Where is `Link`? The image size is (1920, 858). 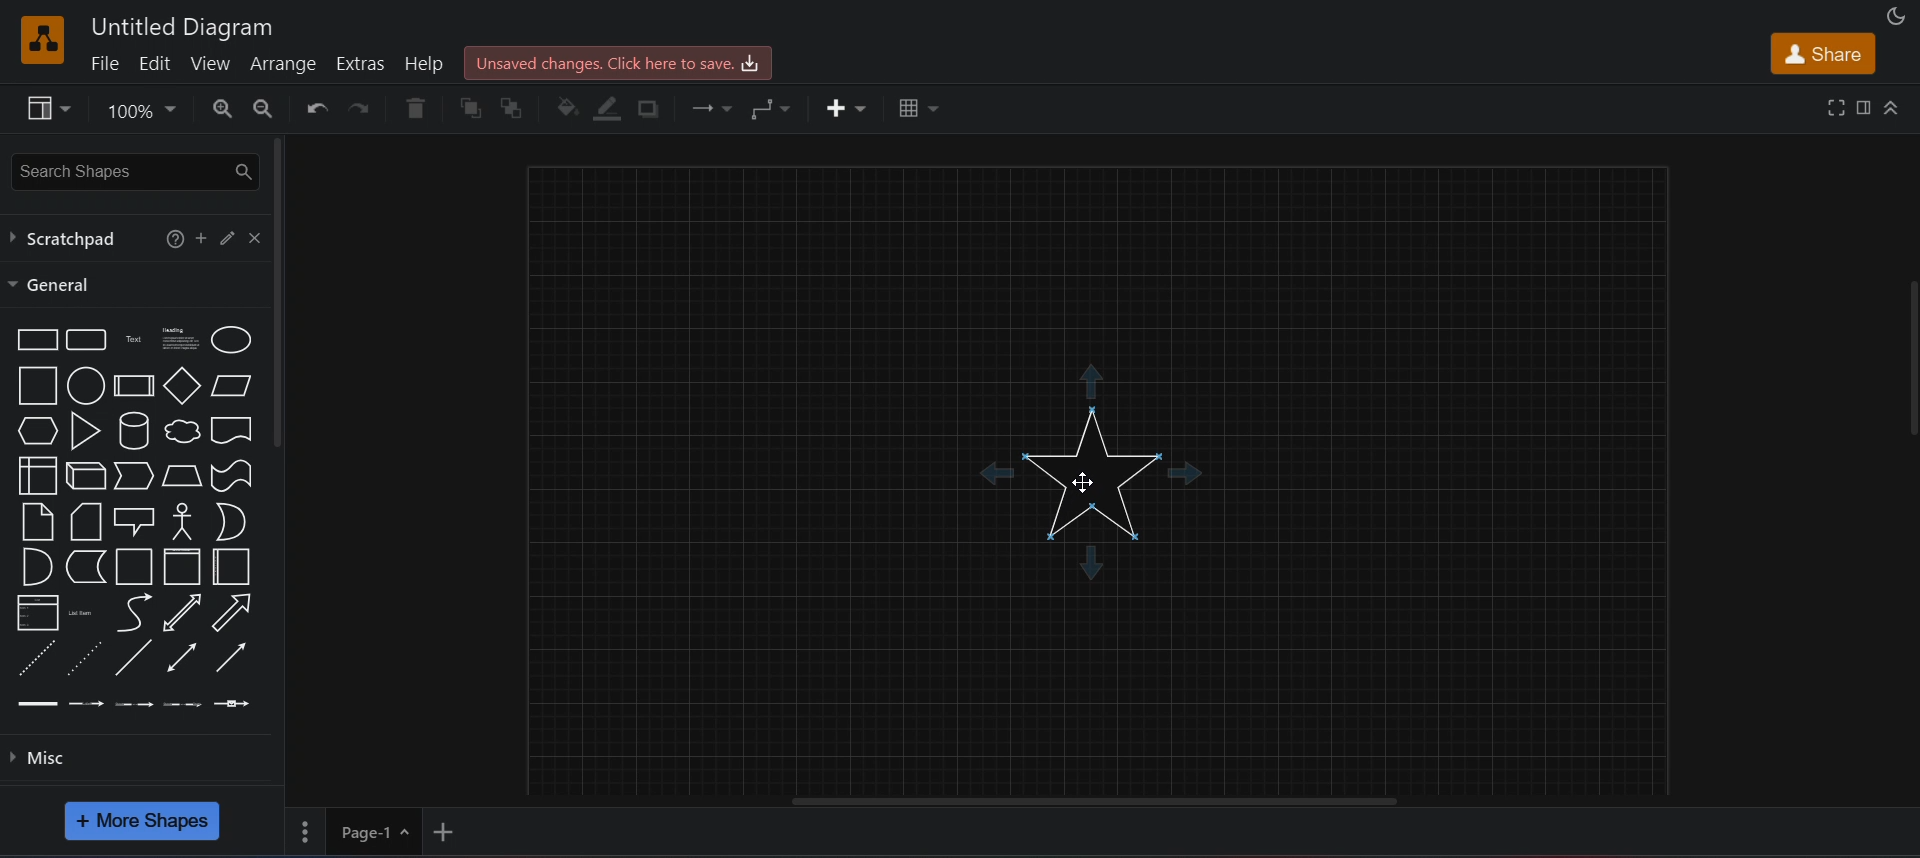
Link is located at coordinates (38, 708).